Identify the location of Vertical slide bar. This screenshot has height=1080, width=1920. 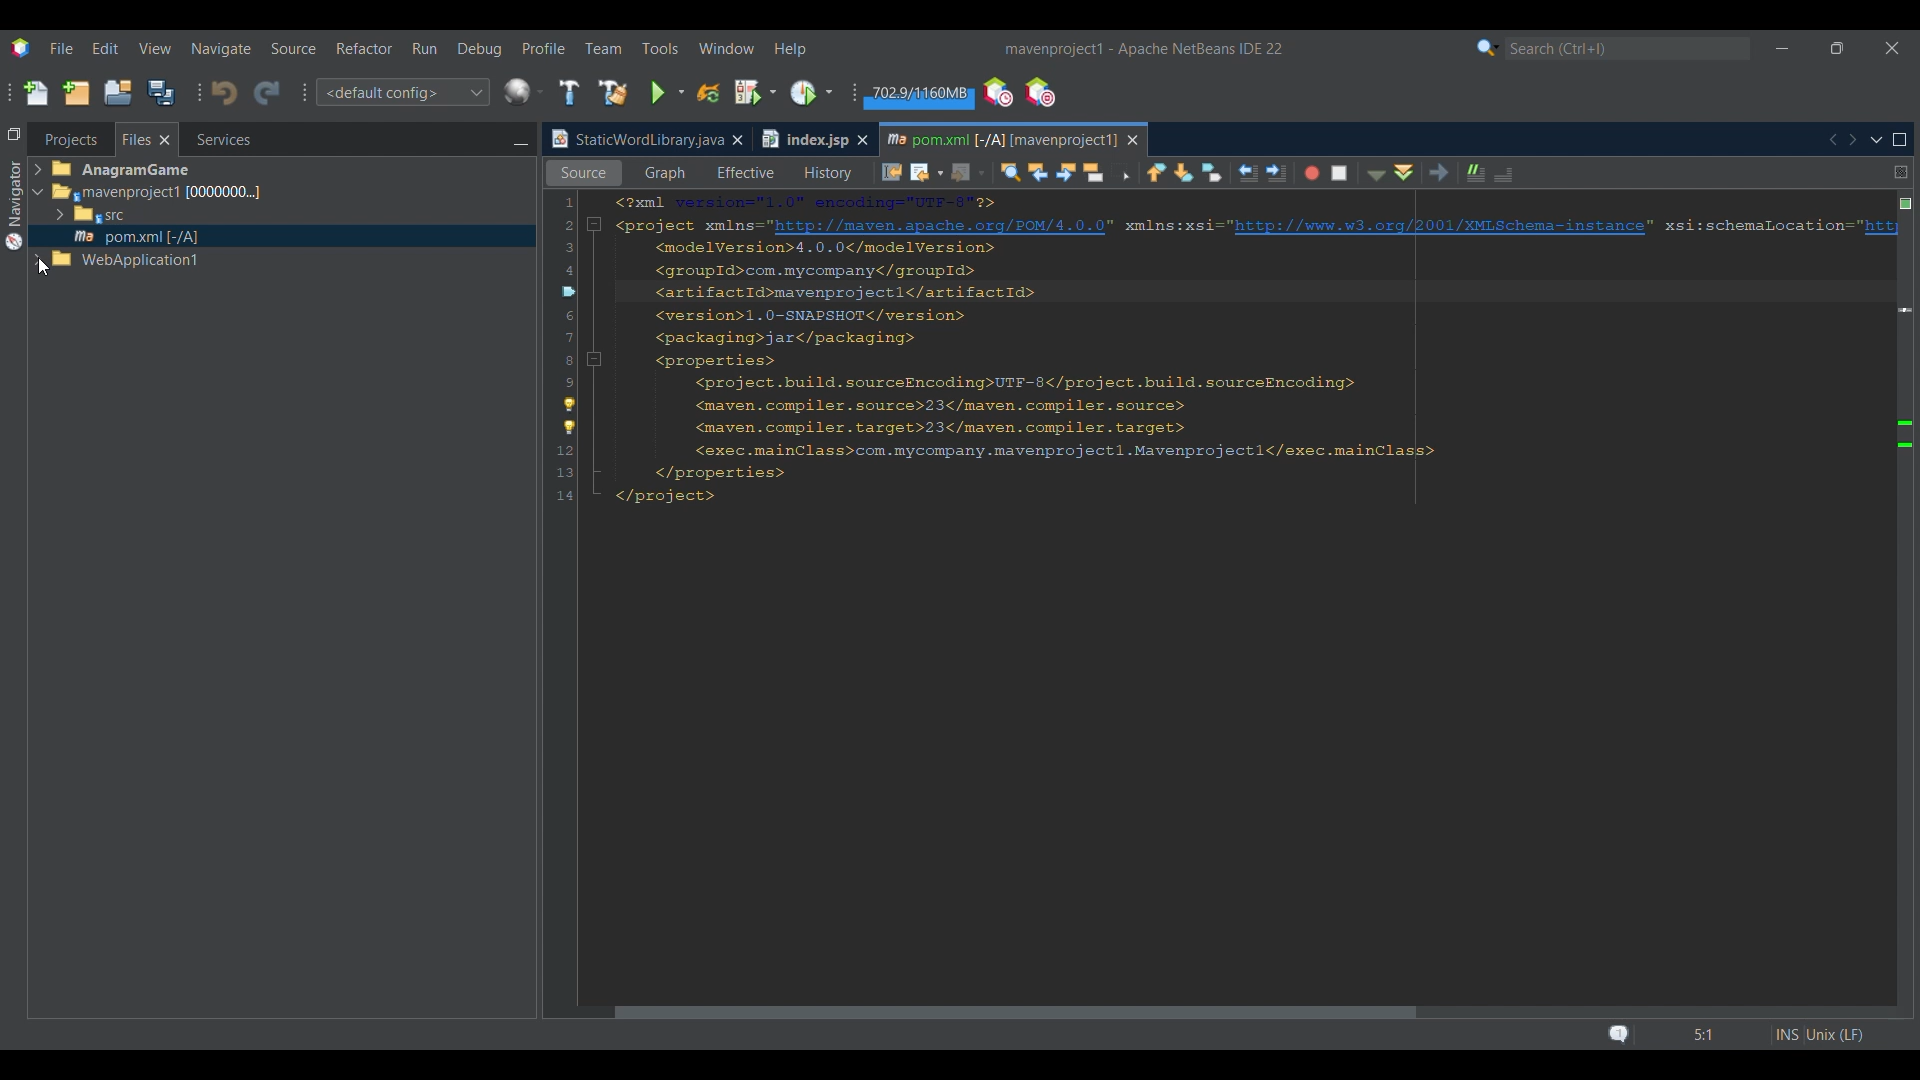
(1894, 608).